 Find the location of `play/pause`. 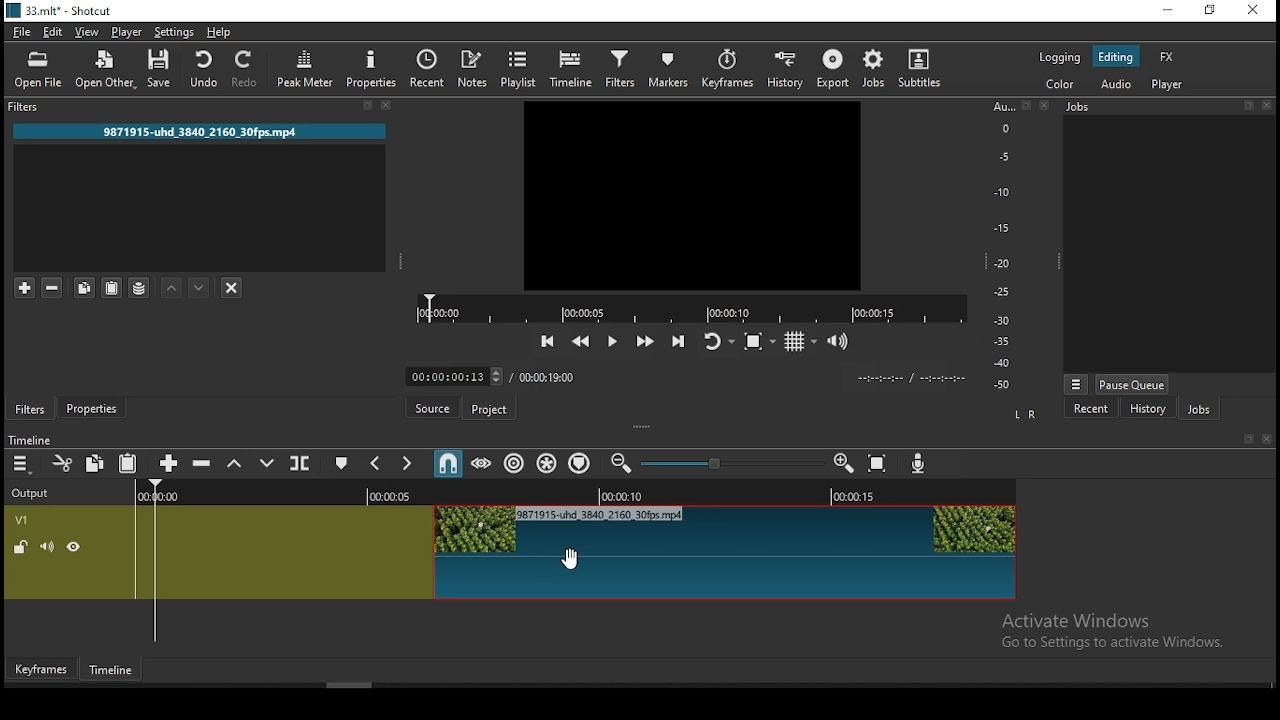

play/pause is located at coordinates (614, 341).